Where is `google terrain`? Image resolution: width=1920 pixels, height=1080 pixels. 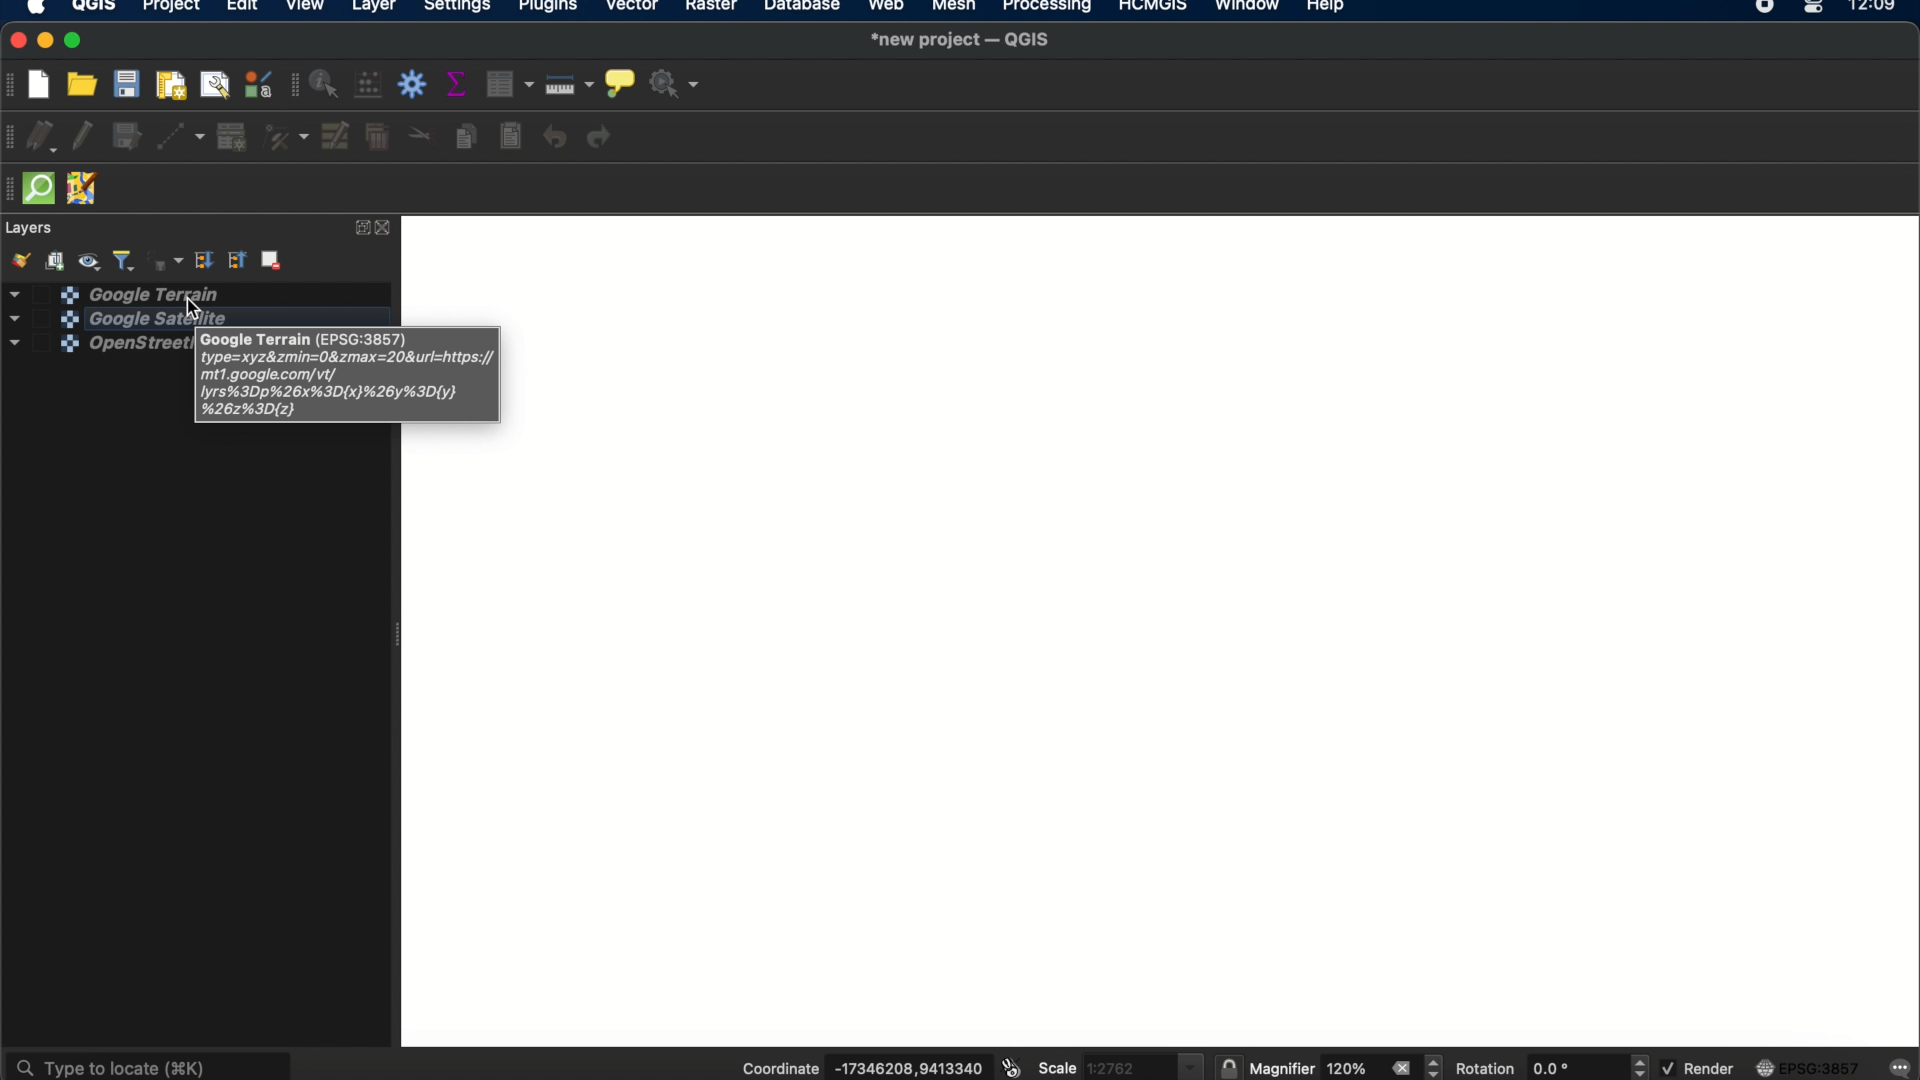
google terrain is located at coordinates (115, 291).